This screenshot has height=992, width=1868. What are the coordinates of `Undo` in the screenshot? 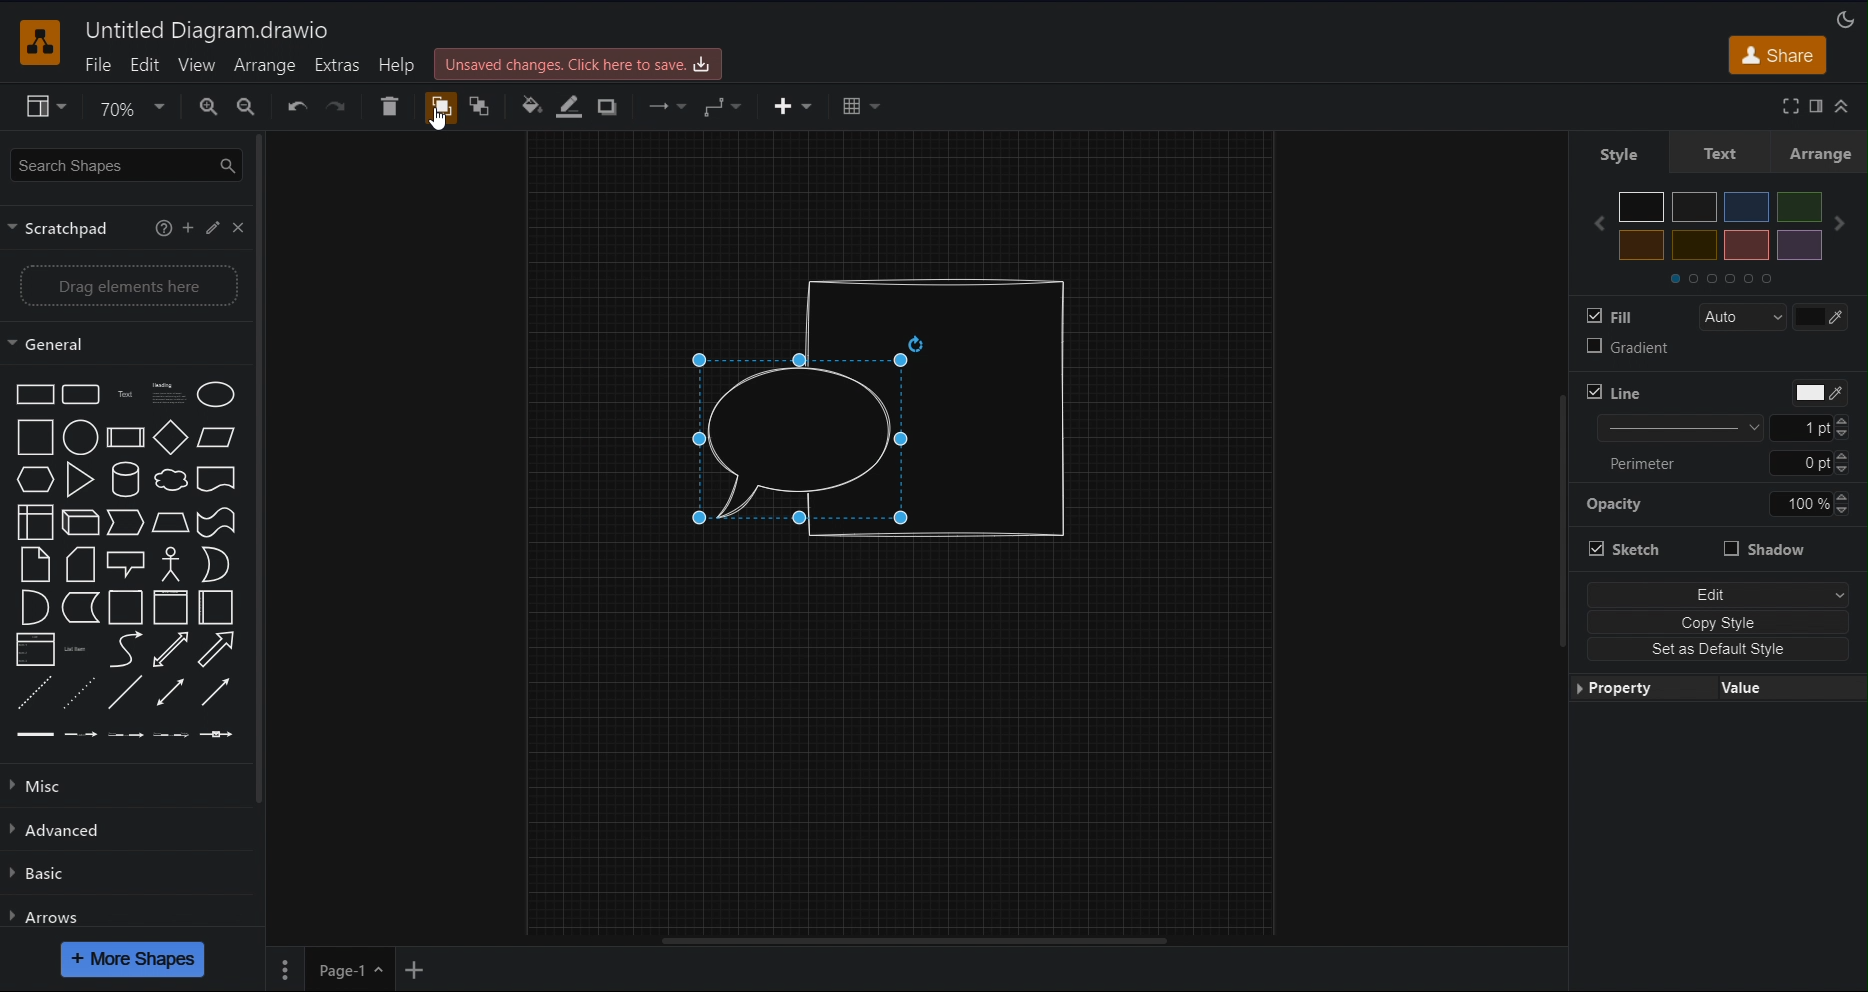 It's located at (295, 106).